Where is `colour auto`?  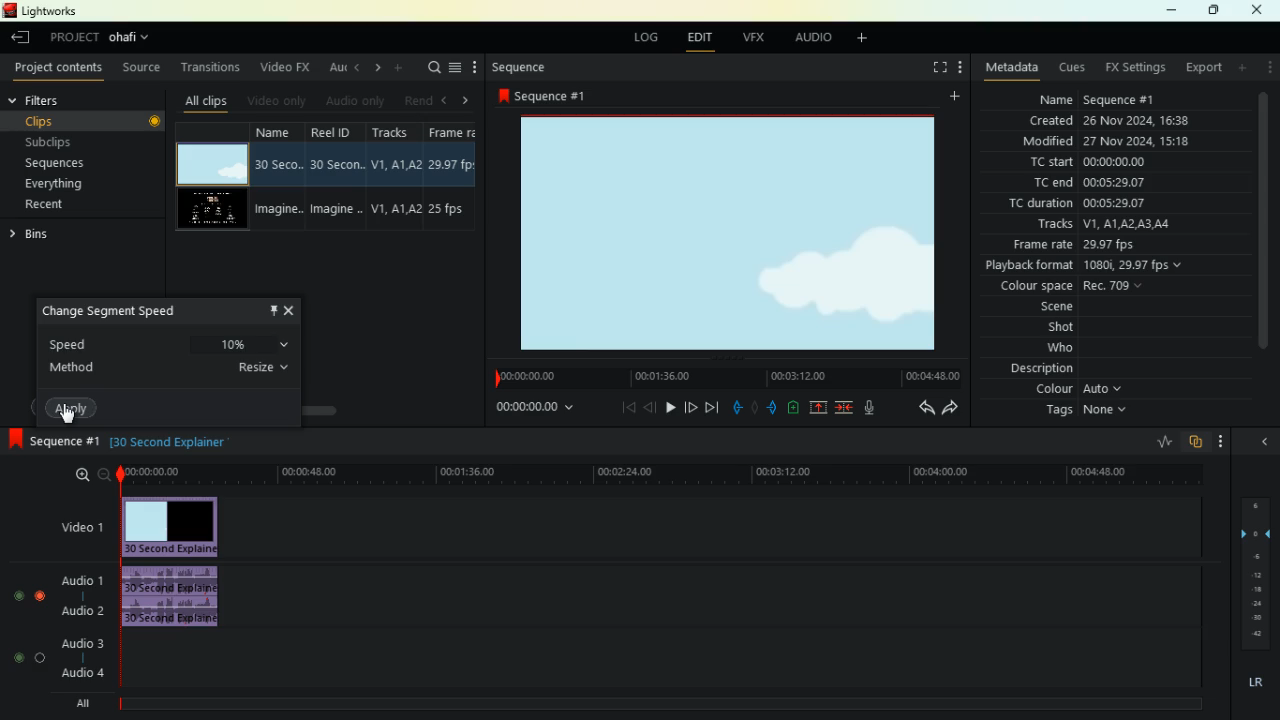
colour auto is located at coordinates (1082, 389).